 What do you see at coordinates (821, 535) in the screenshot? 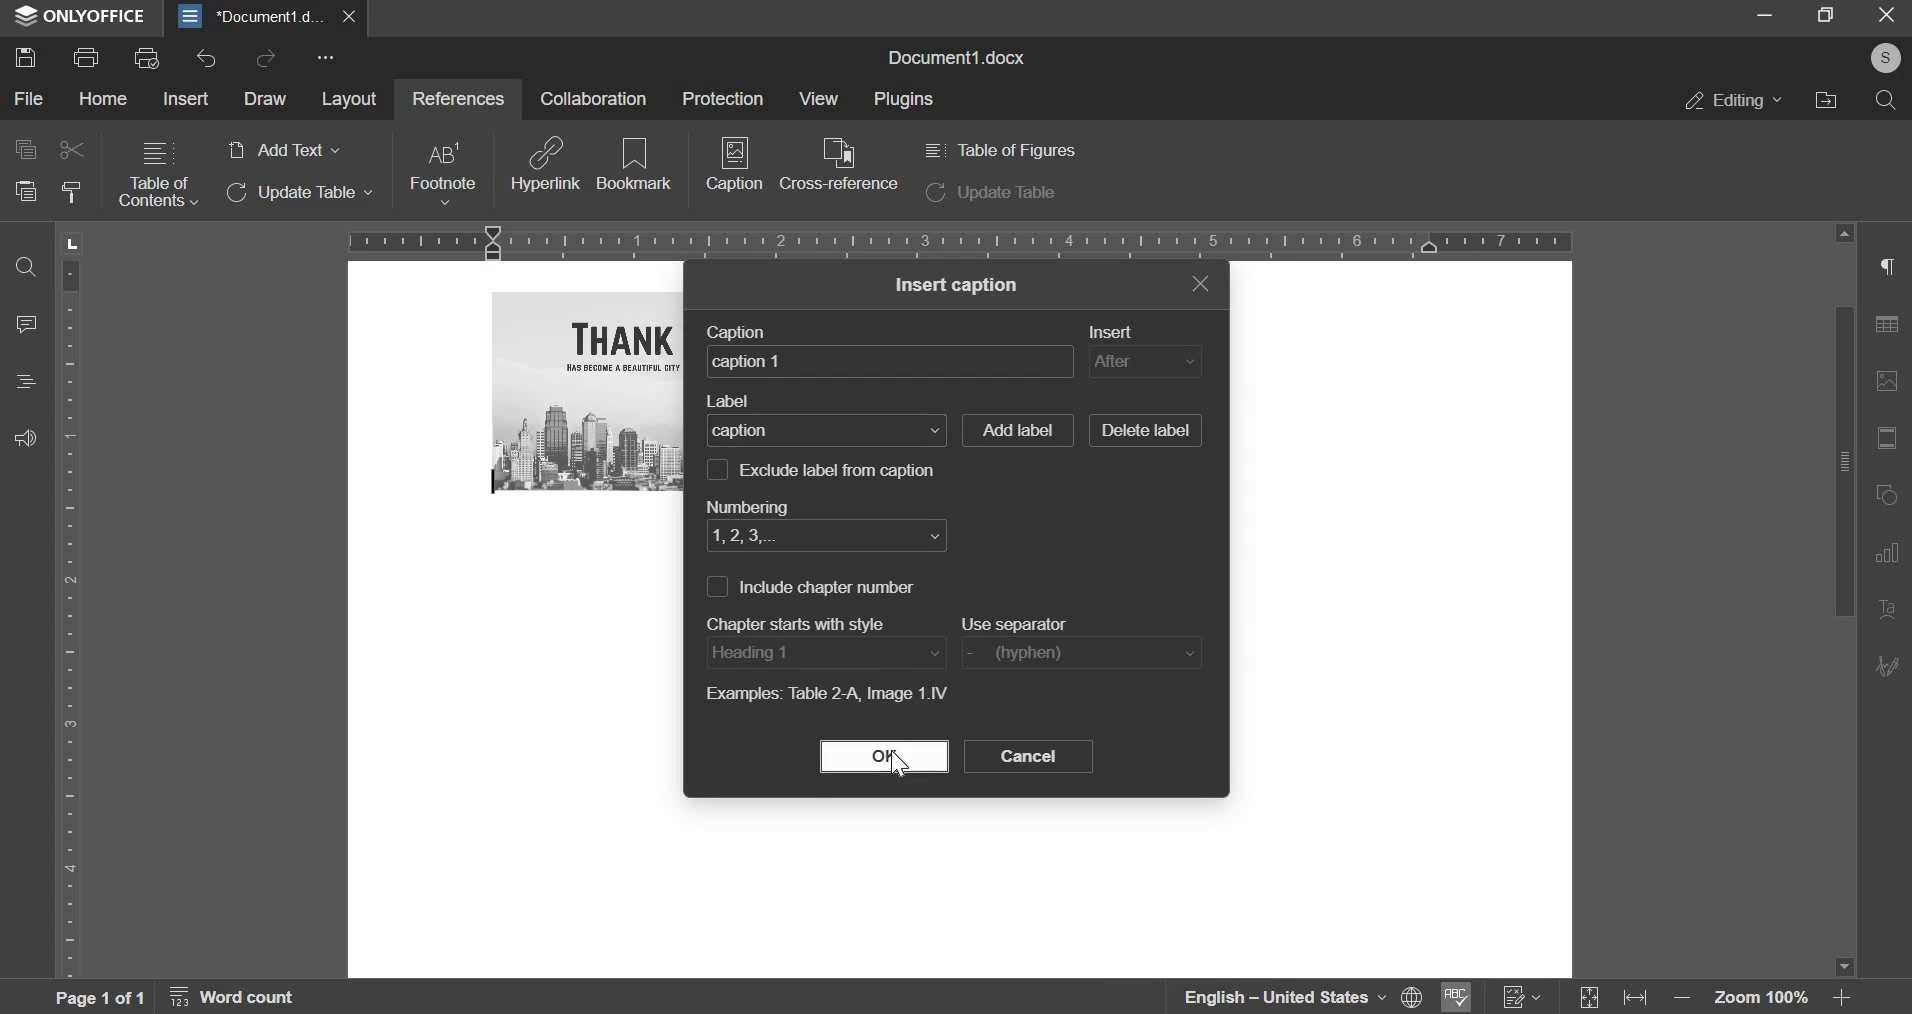
I see `numbering` at bounding box center [821, 535].